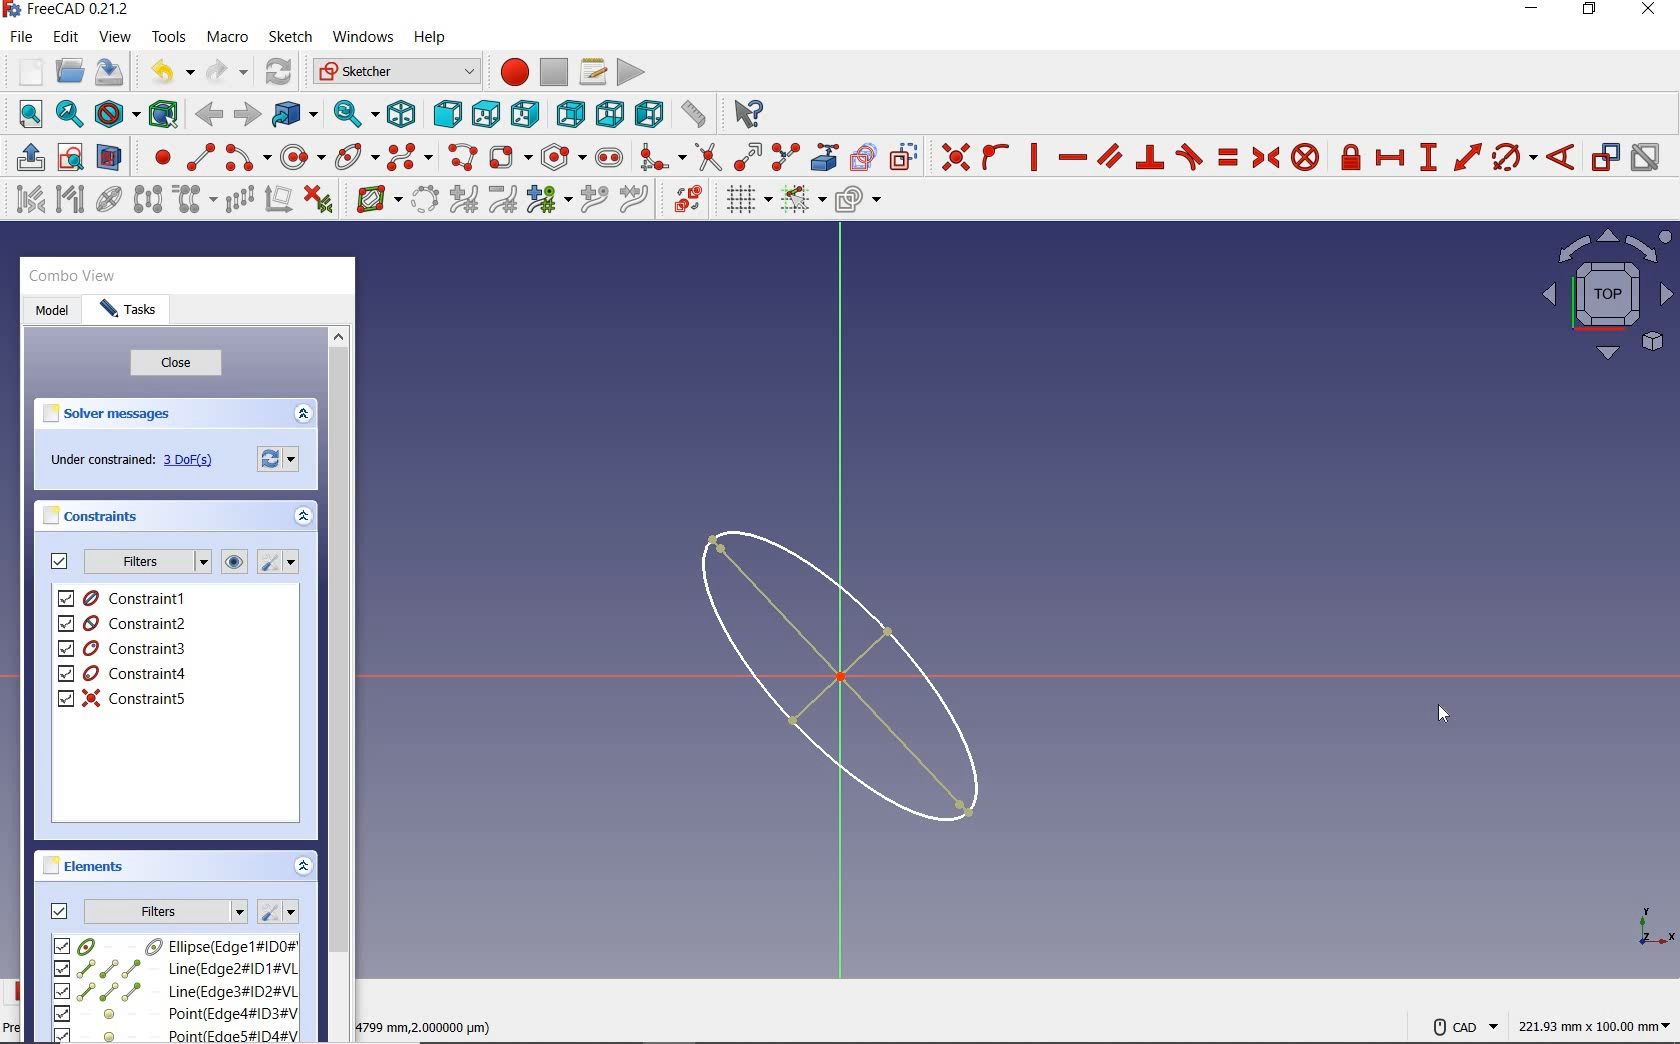  I want to click on execute macro, so click(632, 70).